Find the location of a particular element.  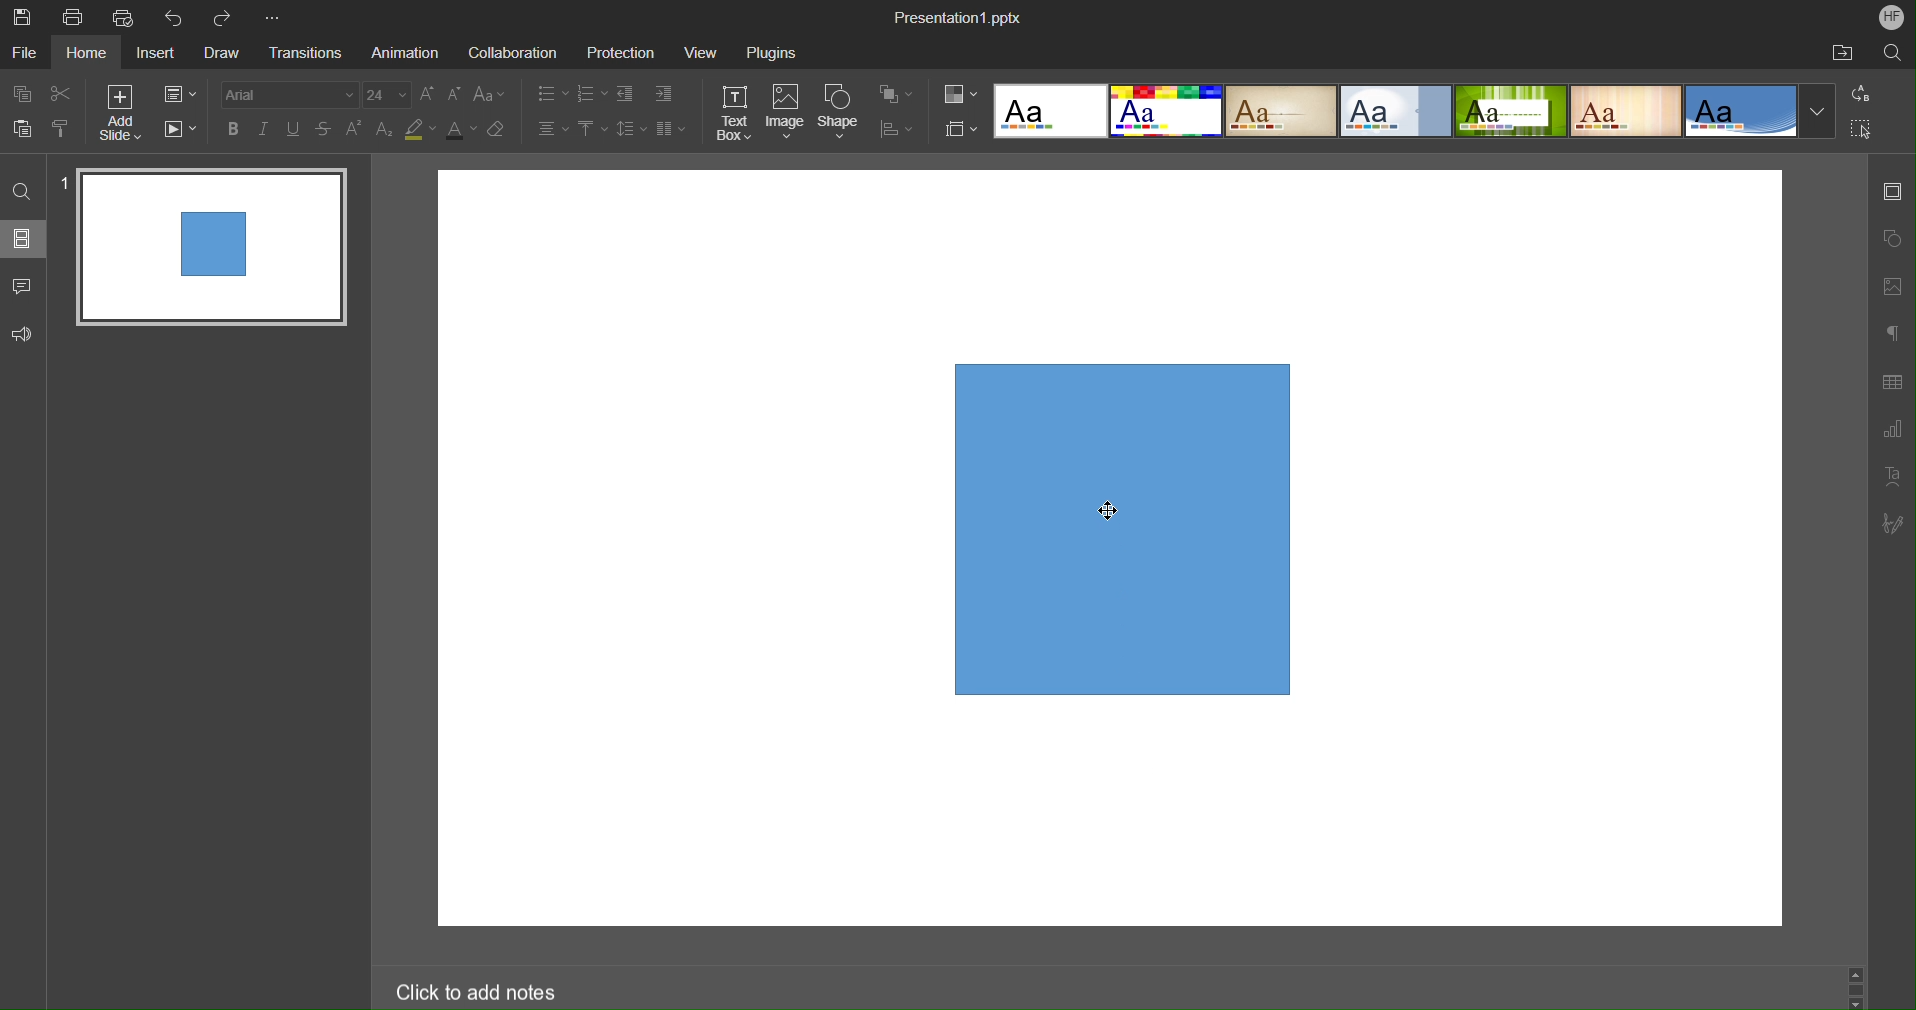

Shape is located at coordinates (1123, 532).